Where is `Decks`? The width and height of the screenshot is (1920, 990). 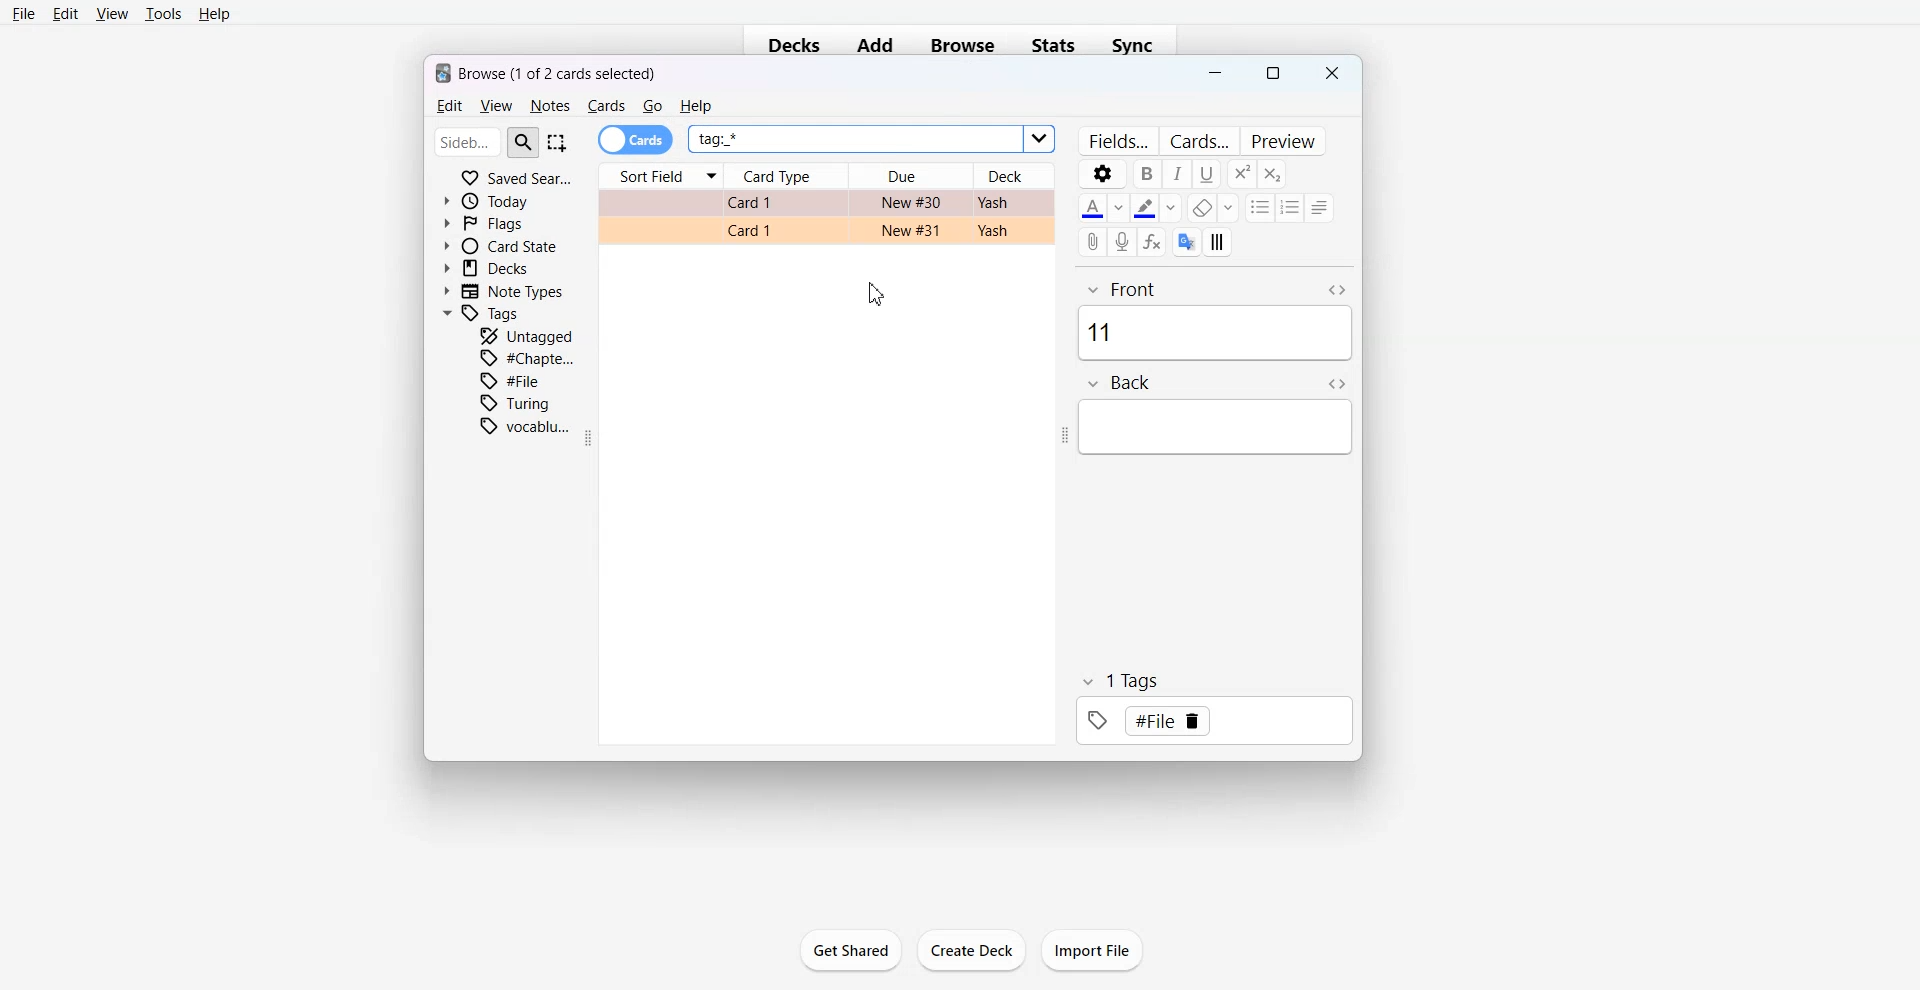
Decks is located at coordinates (489, 268).